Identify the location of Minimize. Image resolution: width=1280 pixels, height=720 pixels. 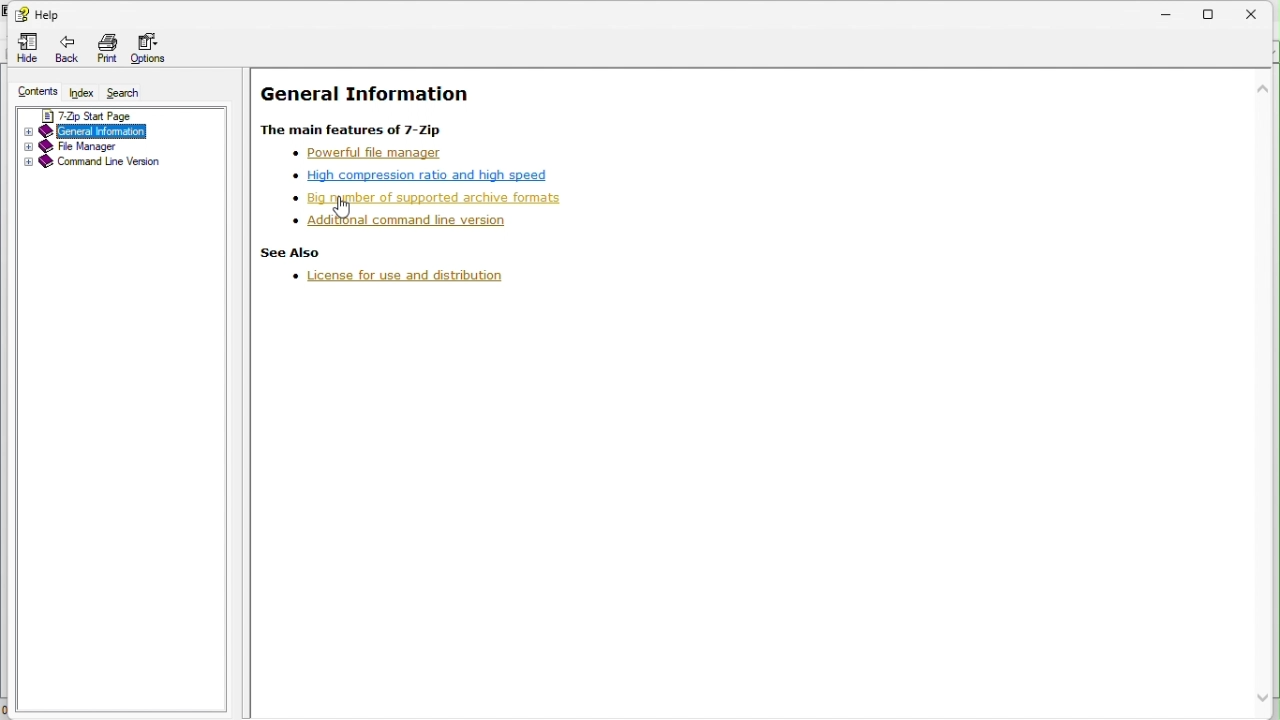
(1159, 13).